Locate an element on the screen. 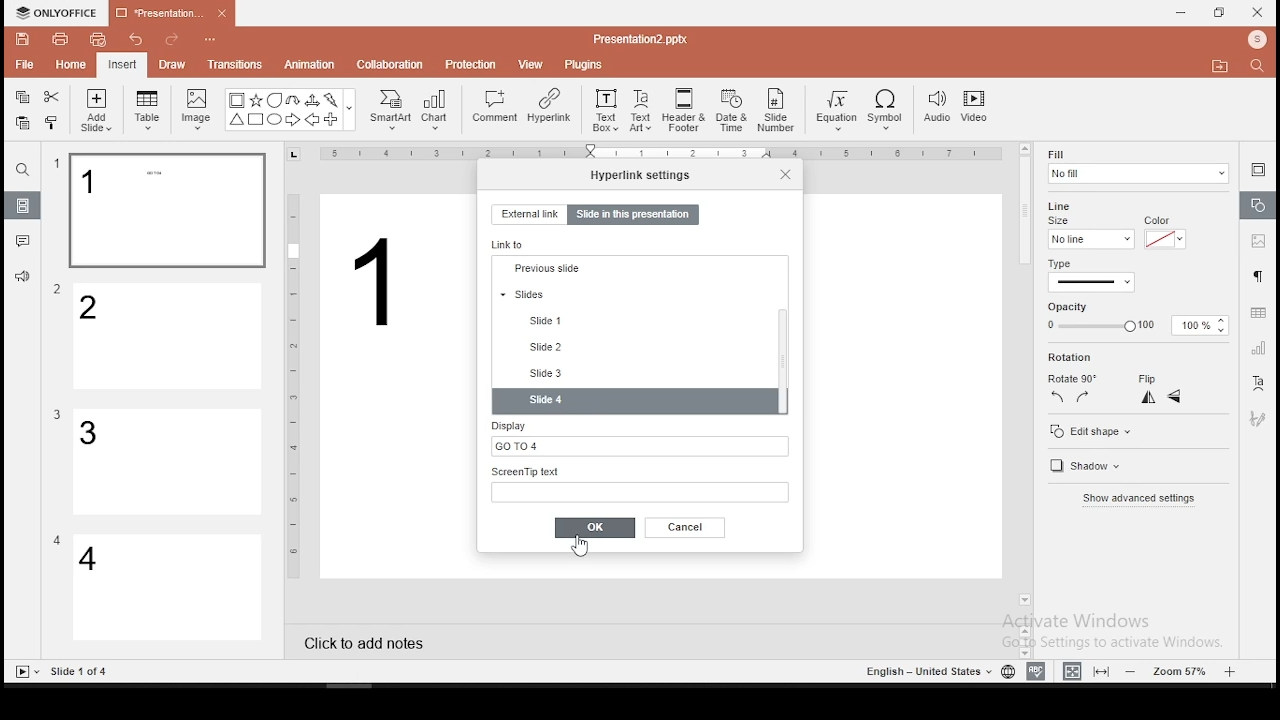 The height and width of the screenshot is (720, 1280). image is located at coordinates (198, 109).